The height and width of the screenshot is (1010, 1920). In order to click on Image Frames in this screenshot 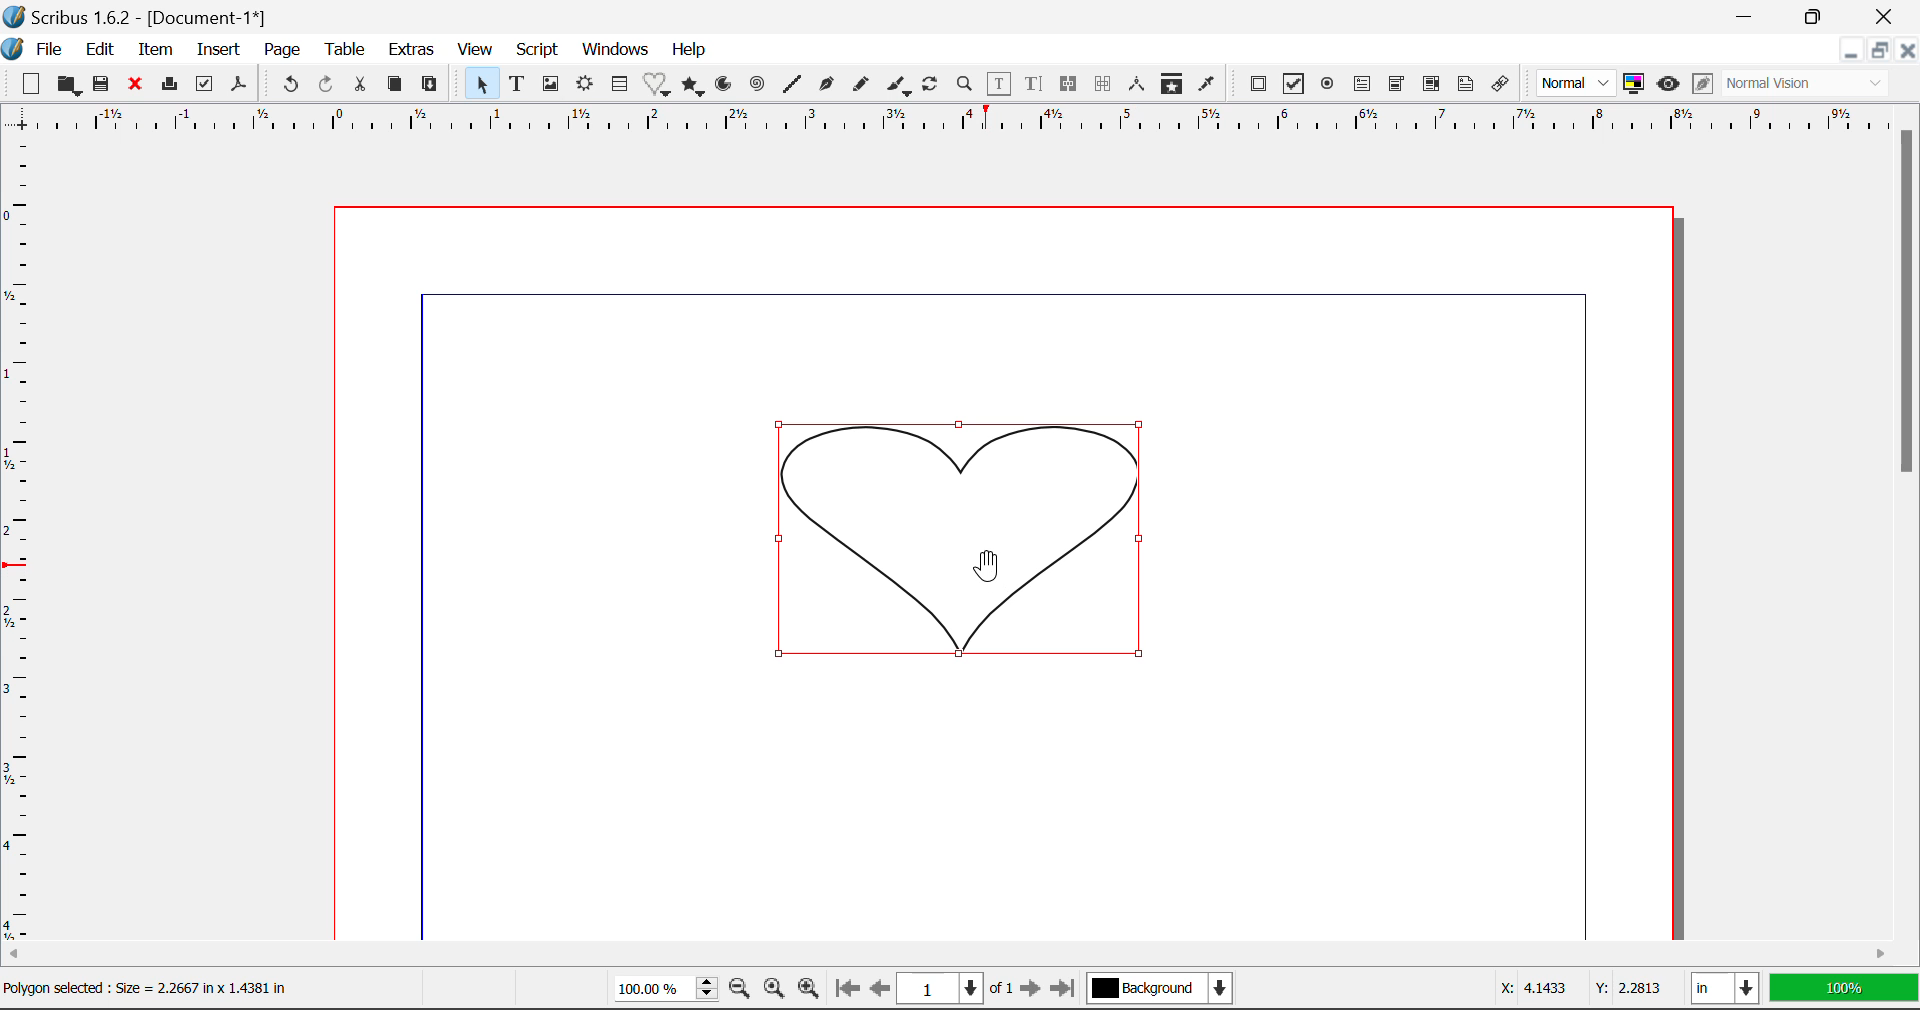, I will do `click(550, 84)`.